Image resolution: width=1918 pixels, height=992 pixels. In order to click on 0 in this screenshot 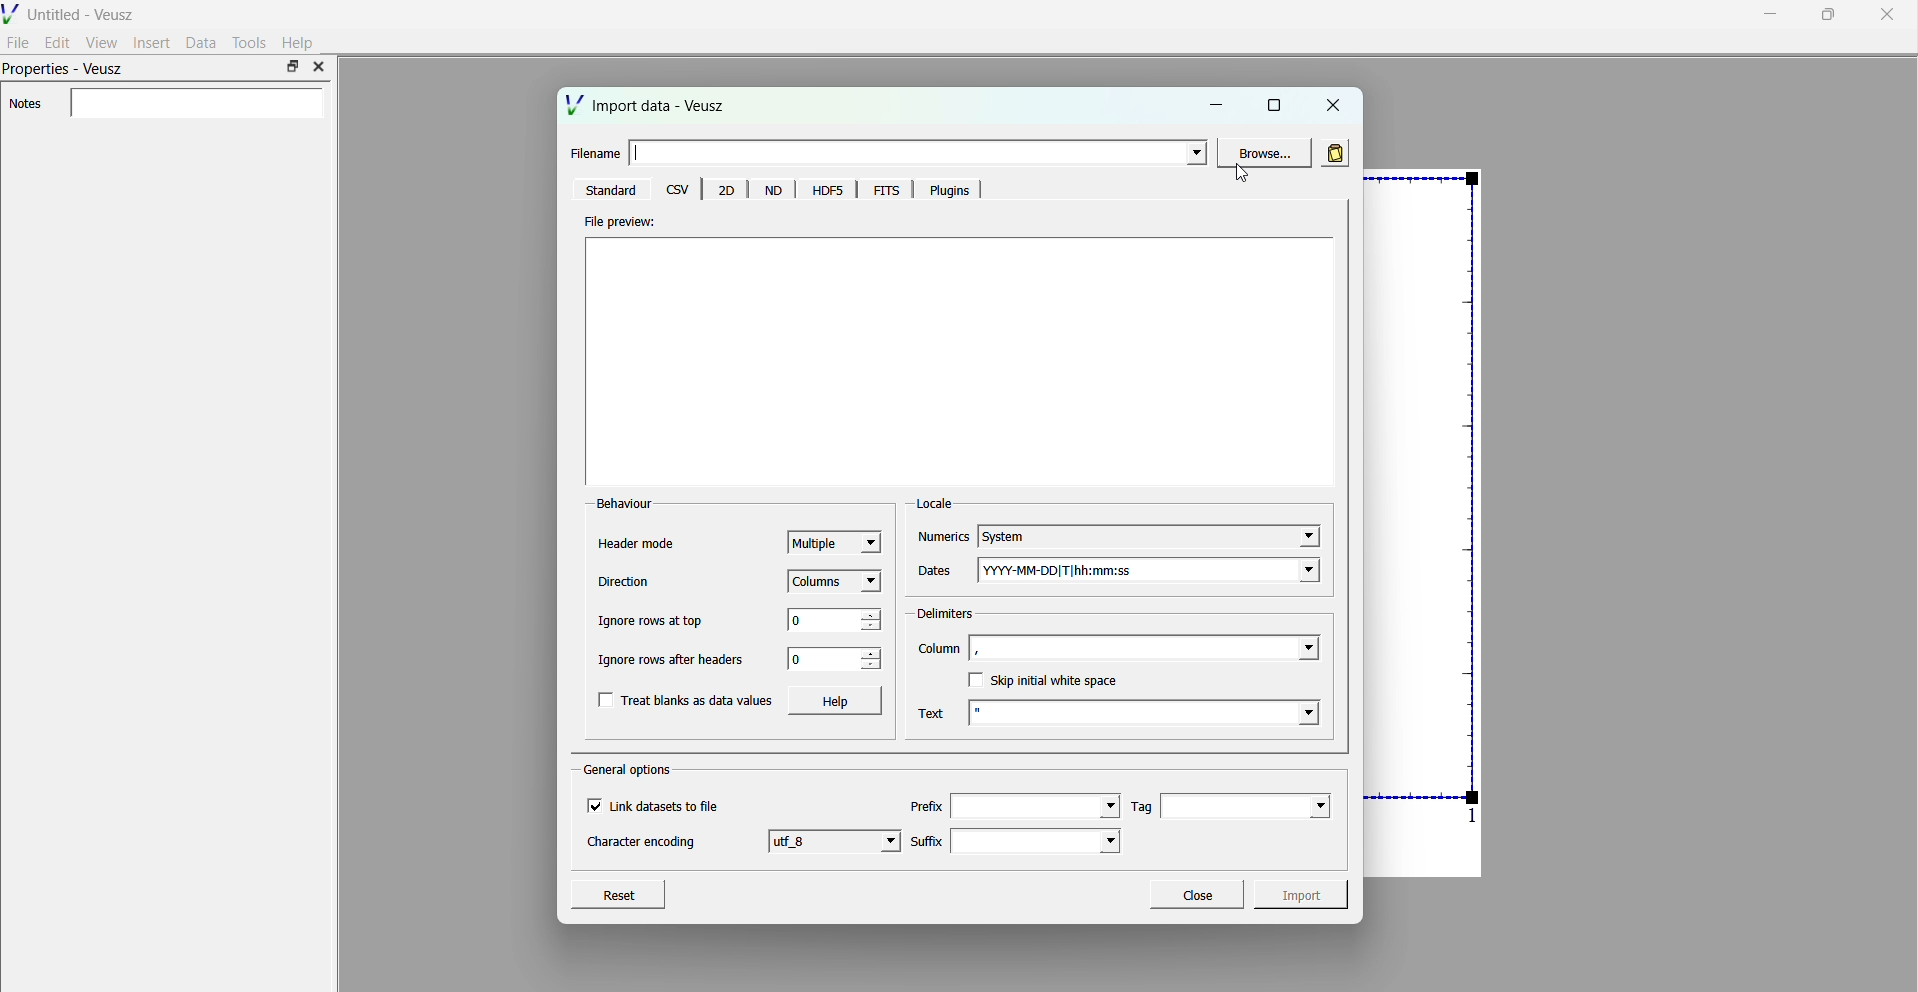, I will do `click(820, 660)`.